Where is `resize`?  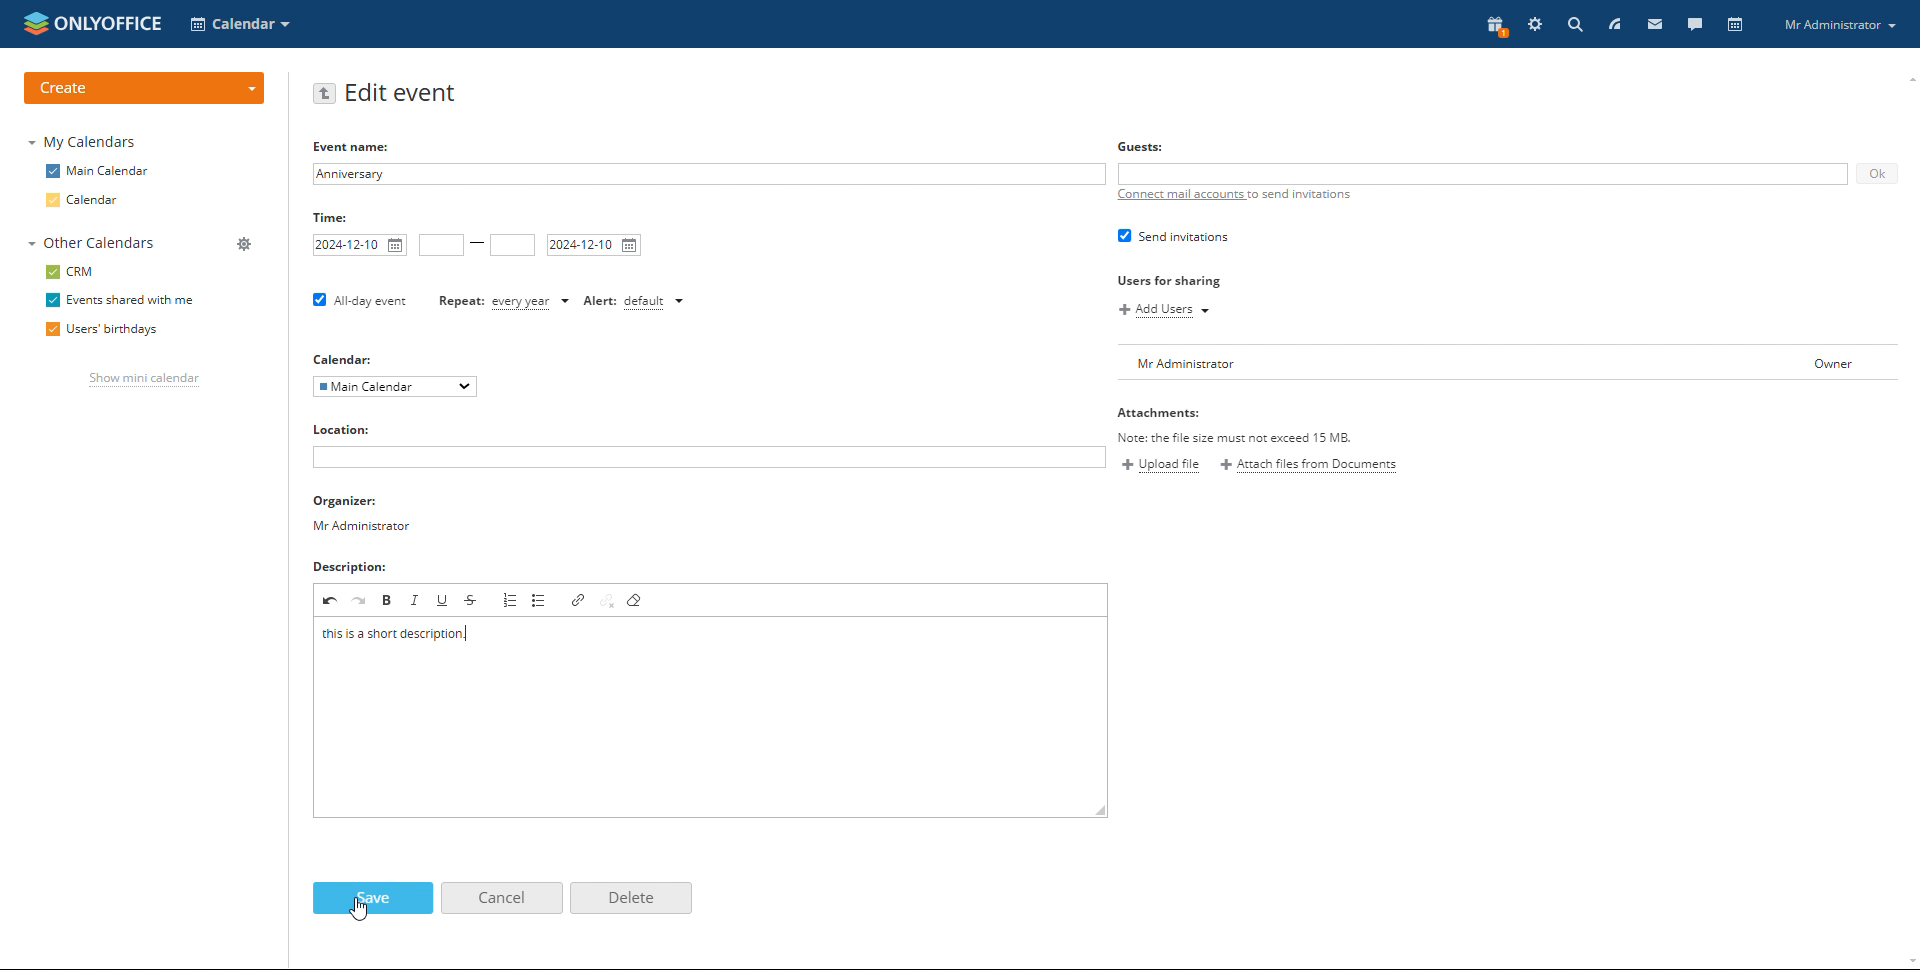 resize is located at coordinates (1101, 809).